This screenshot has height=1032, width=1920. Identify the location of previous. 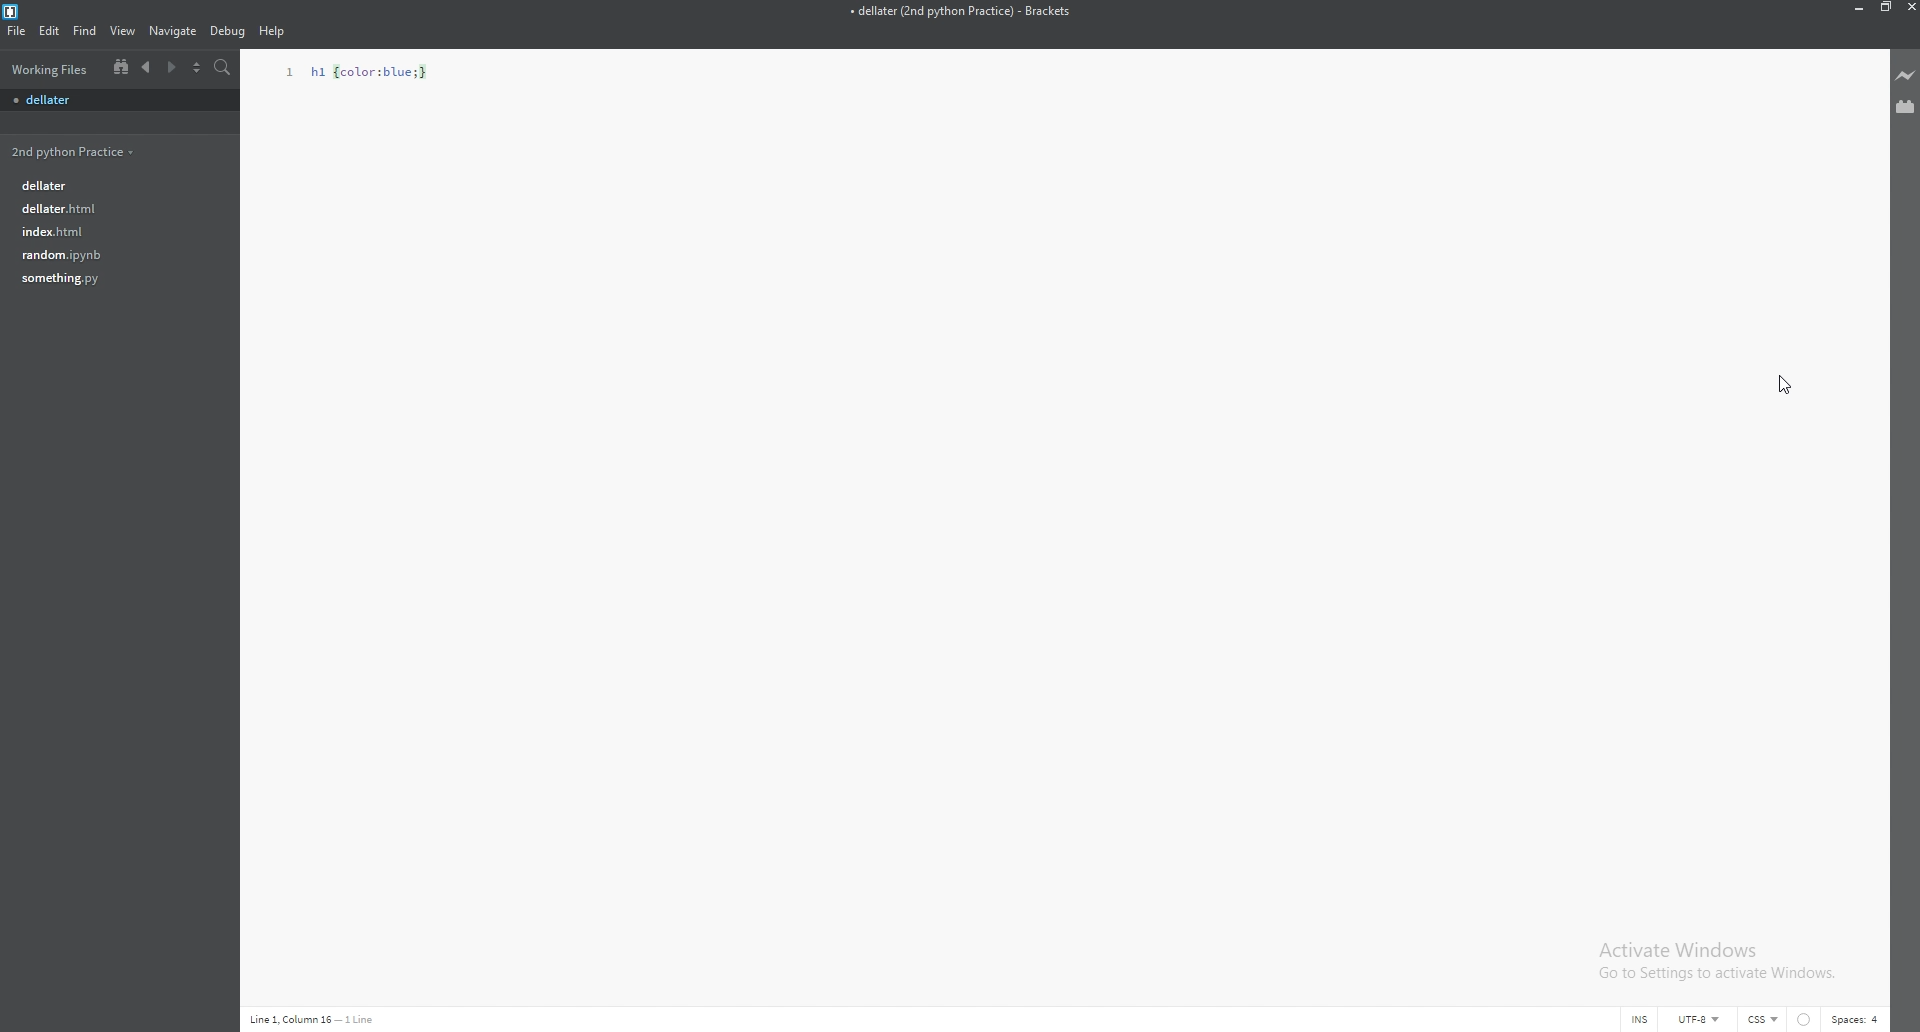
(147, 68).